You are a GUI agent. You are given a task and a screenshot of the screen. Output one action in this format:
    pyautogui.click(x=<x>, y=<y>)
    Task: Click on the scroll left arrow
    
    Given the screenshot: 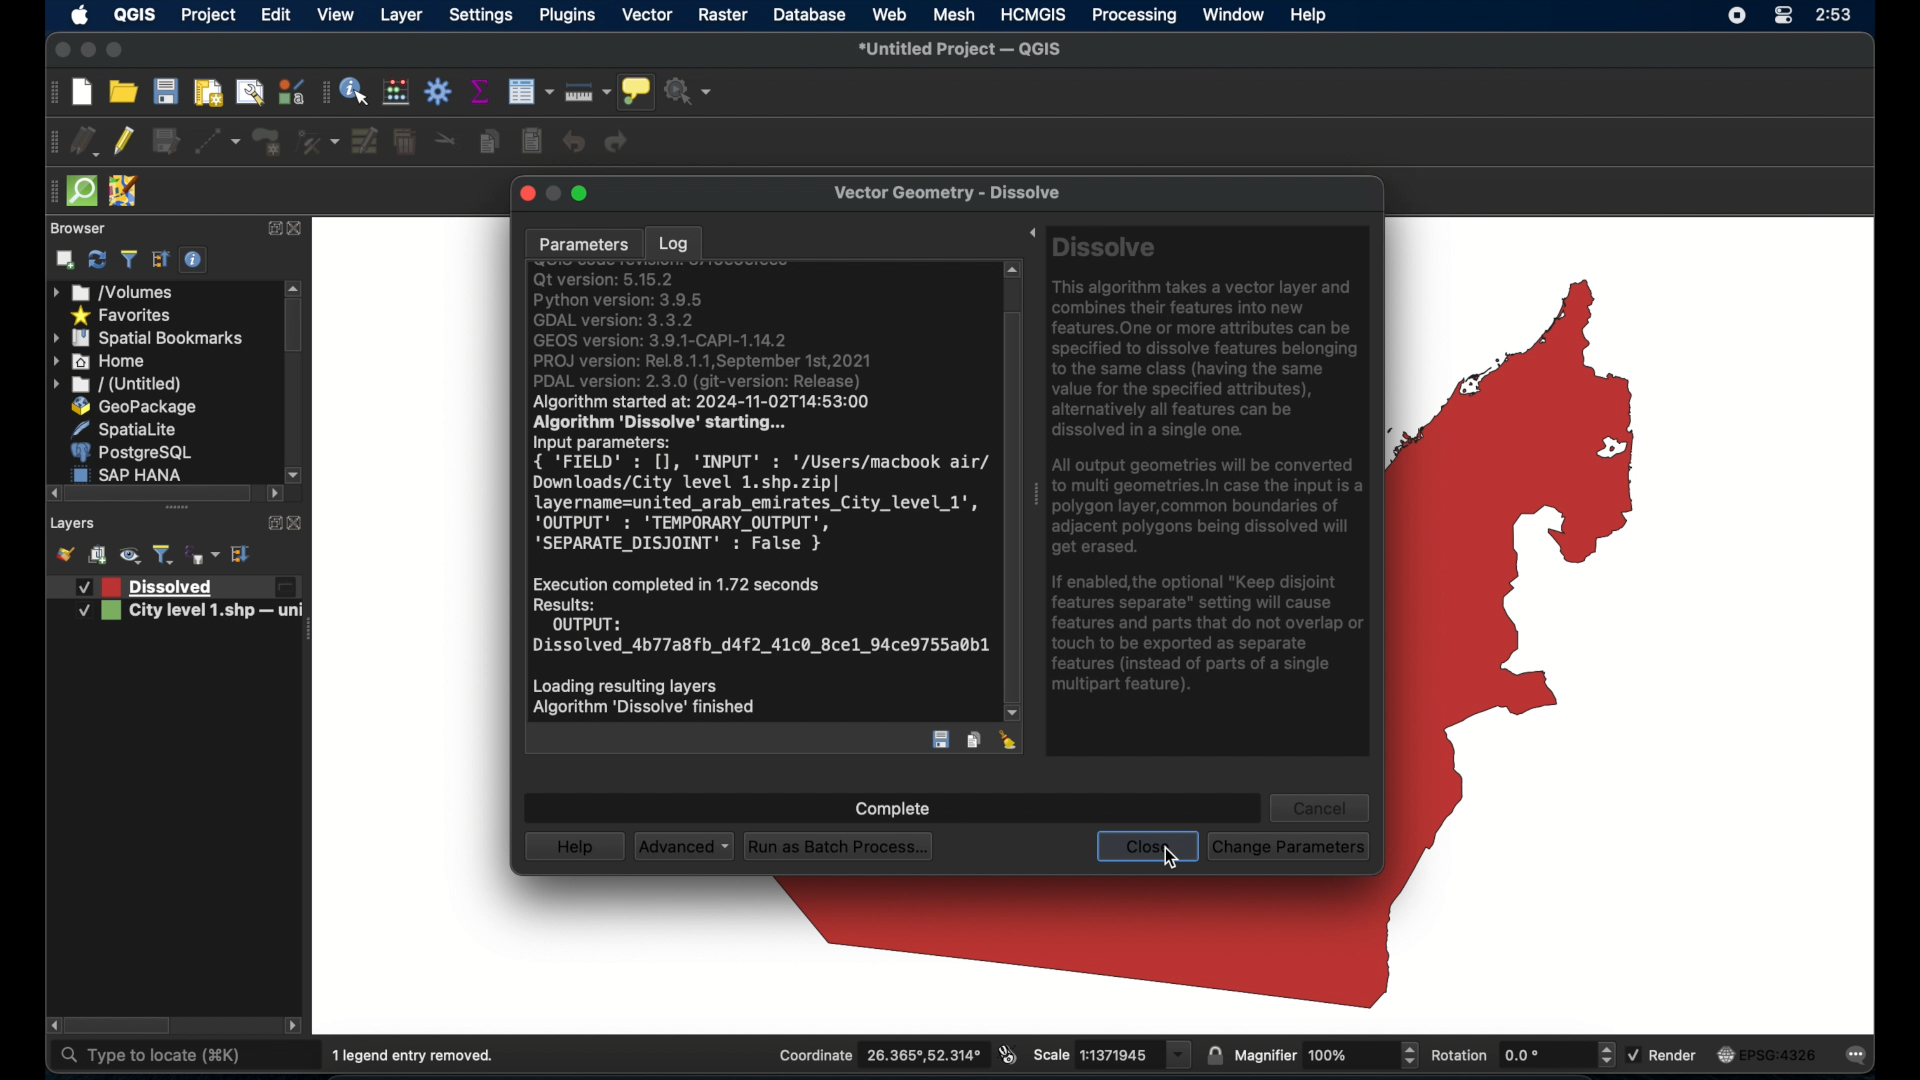 What is the action you would take?
    pyautogui.click(x=295, y=1027)
    